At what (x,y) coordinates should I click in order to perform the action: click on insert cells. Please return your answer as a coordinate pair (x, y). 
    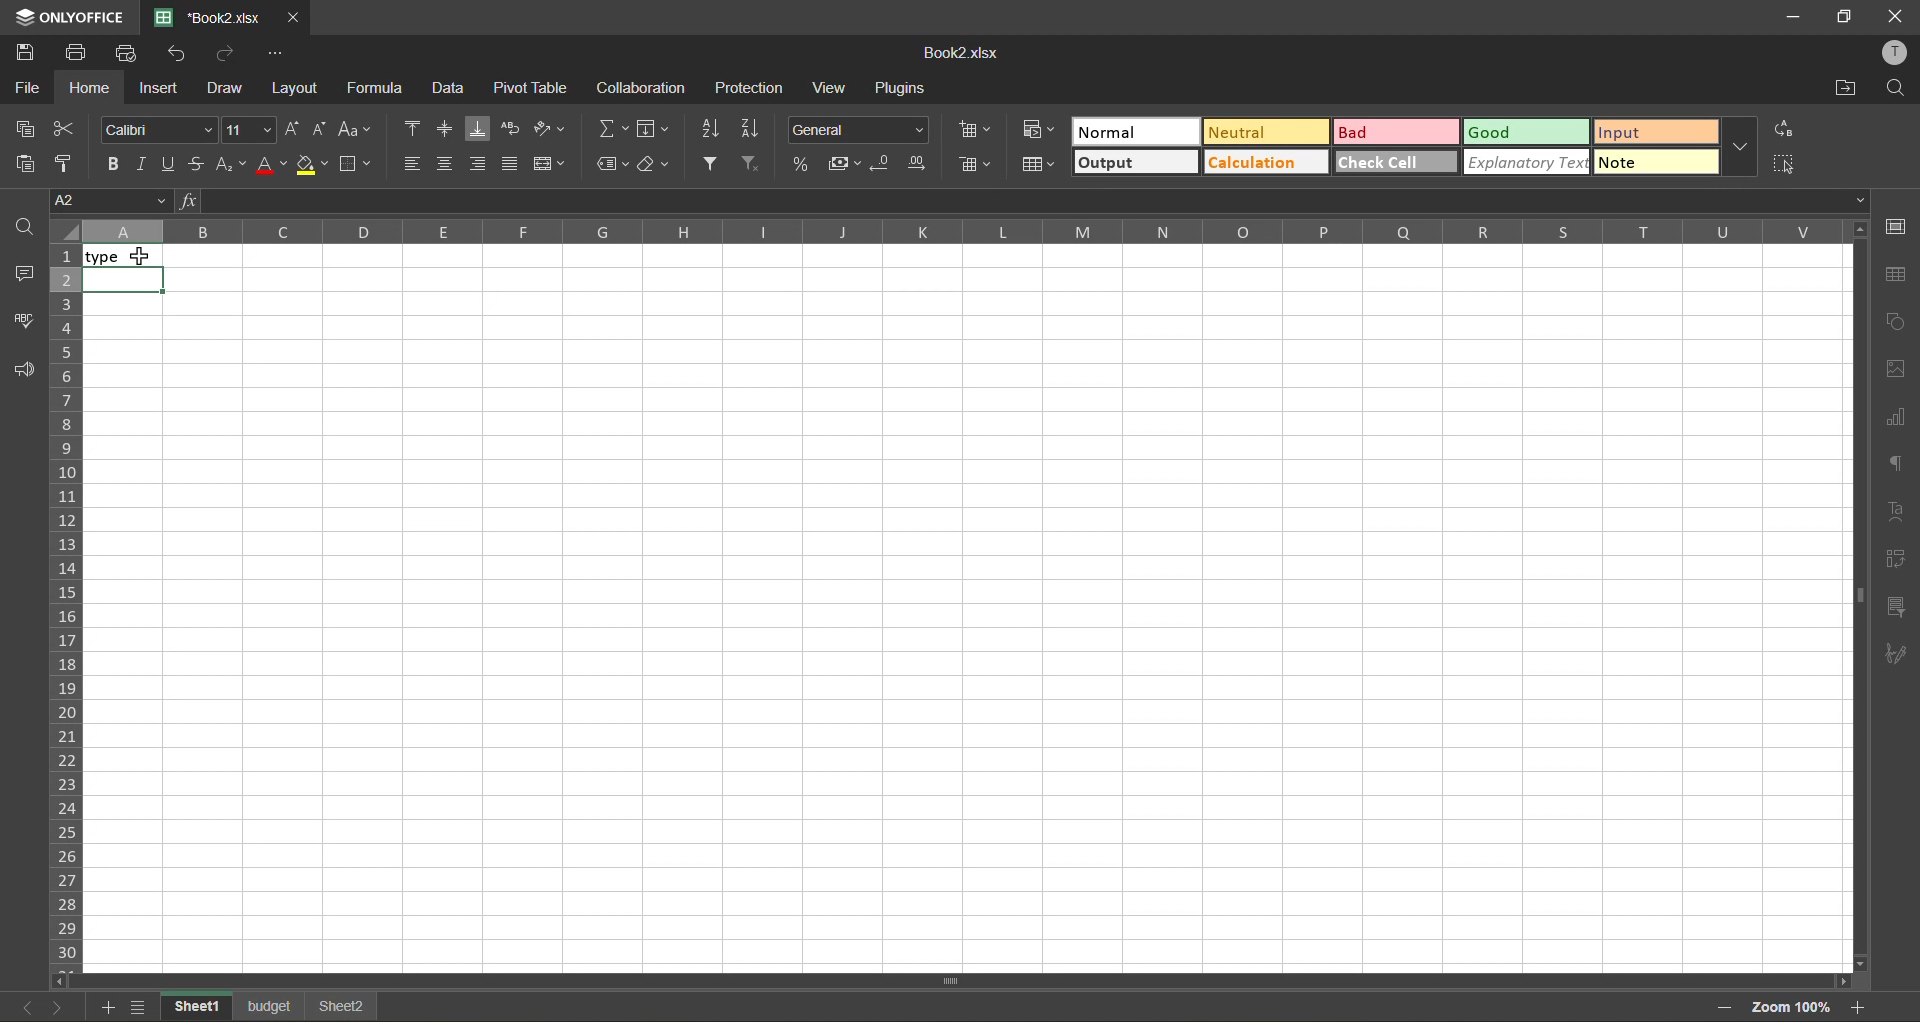
    Looking at the image, I should click on (973, 128).